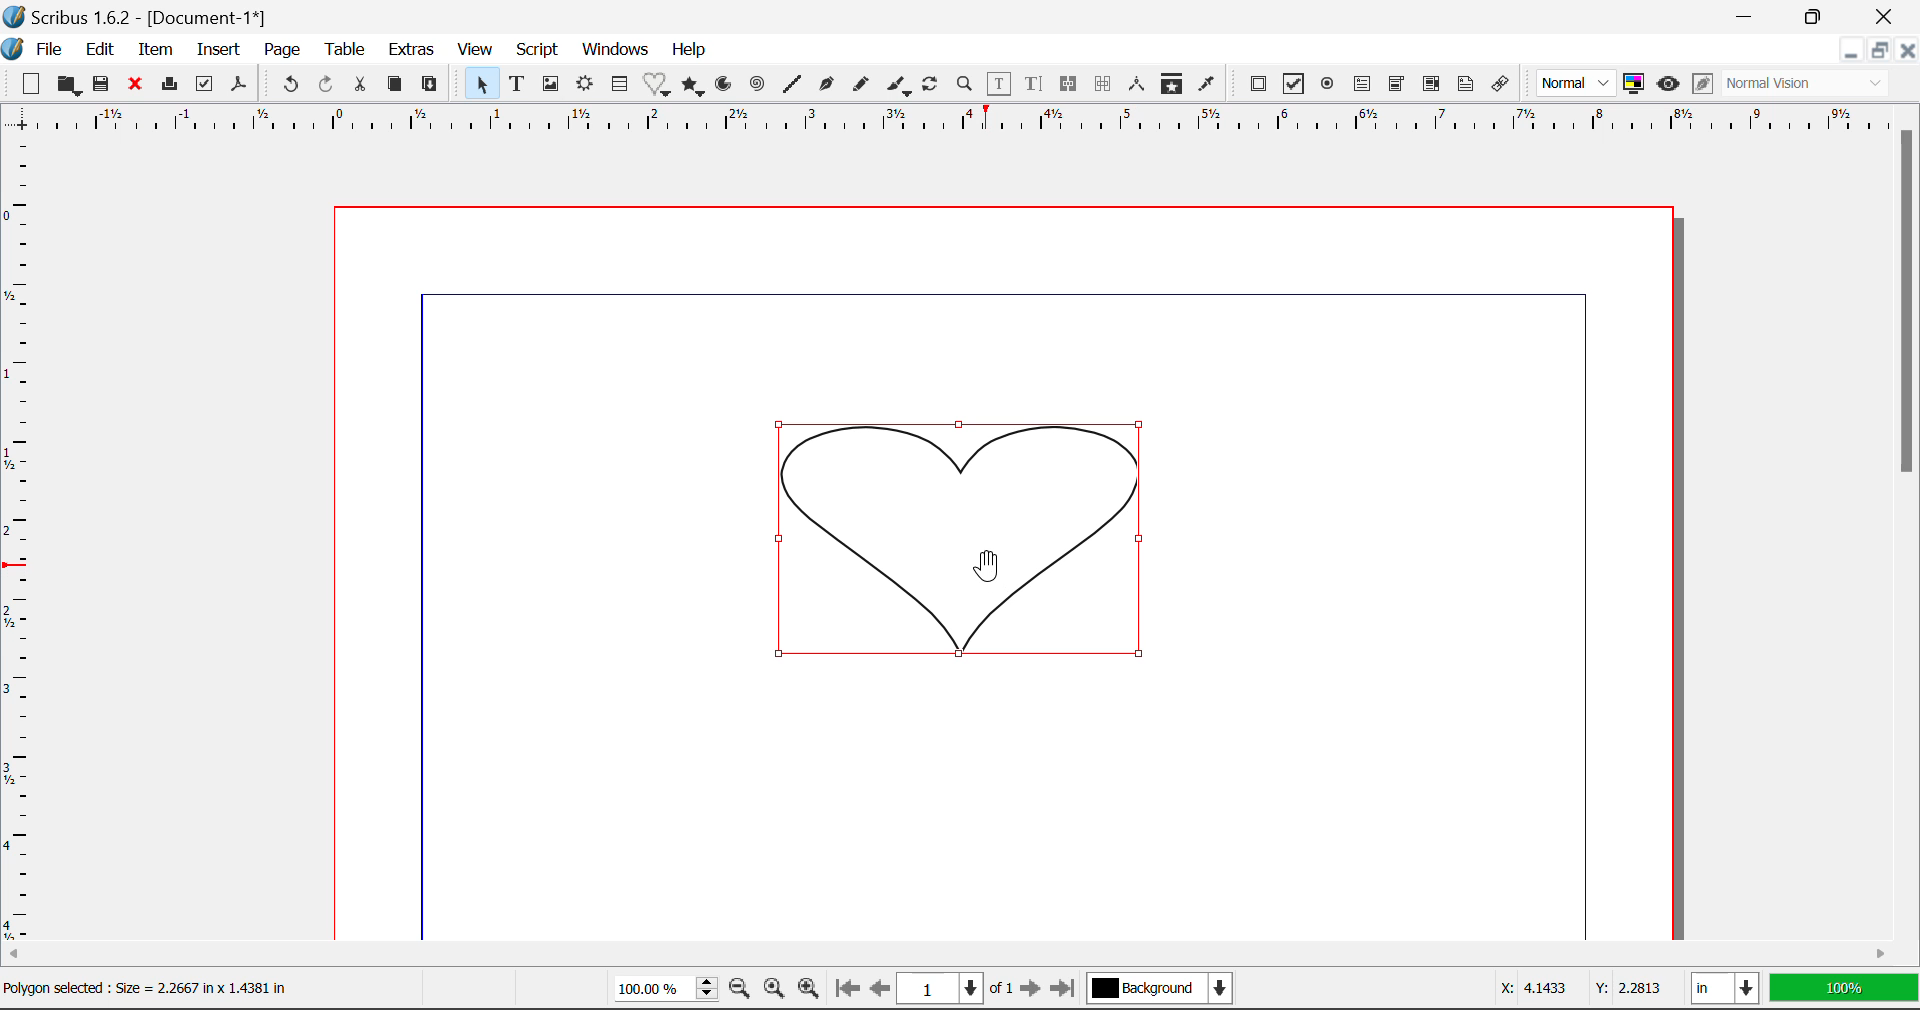  What do you see at coordinates (1702, 84) in the screenshot?
I see `Edit in Preview Mode` at bounding box center [1702, 84].